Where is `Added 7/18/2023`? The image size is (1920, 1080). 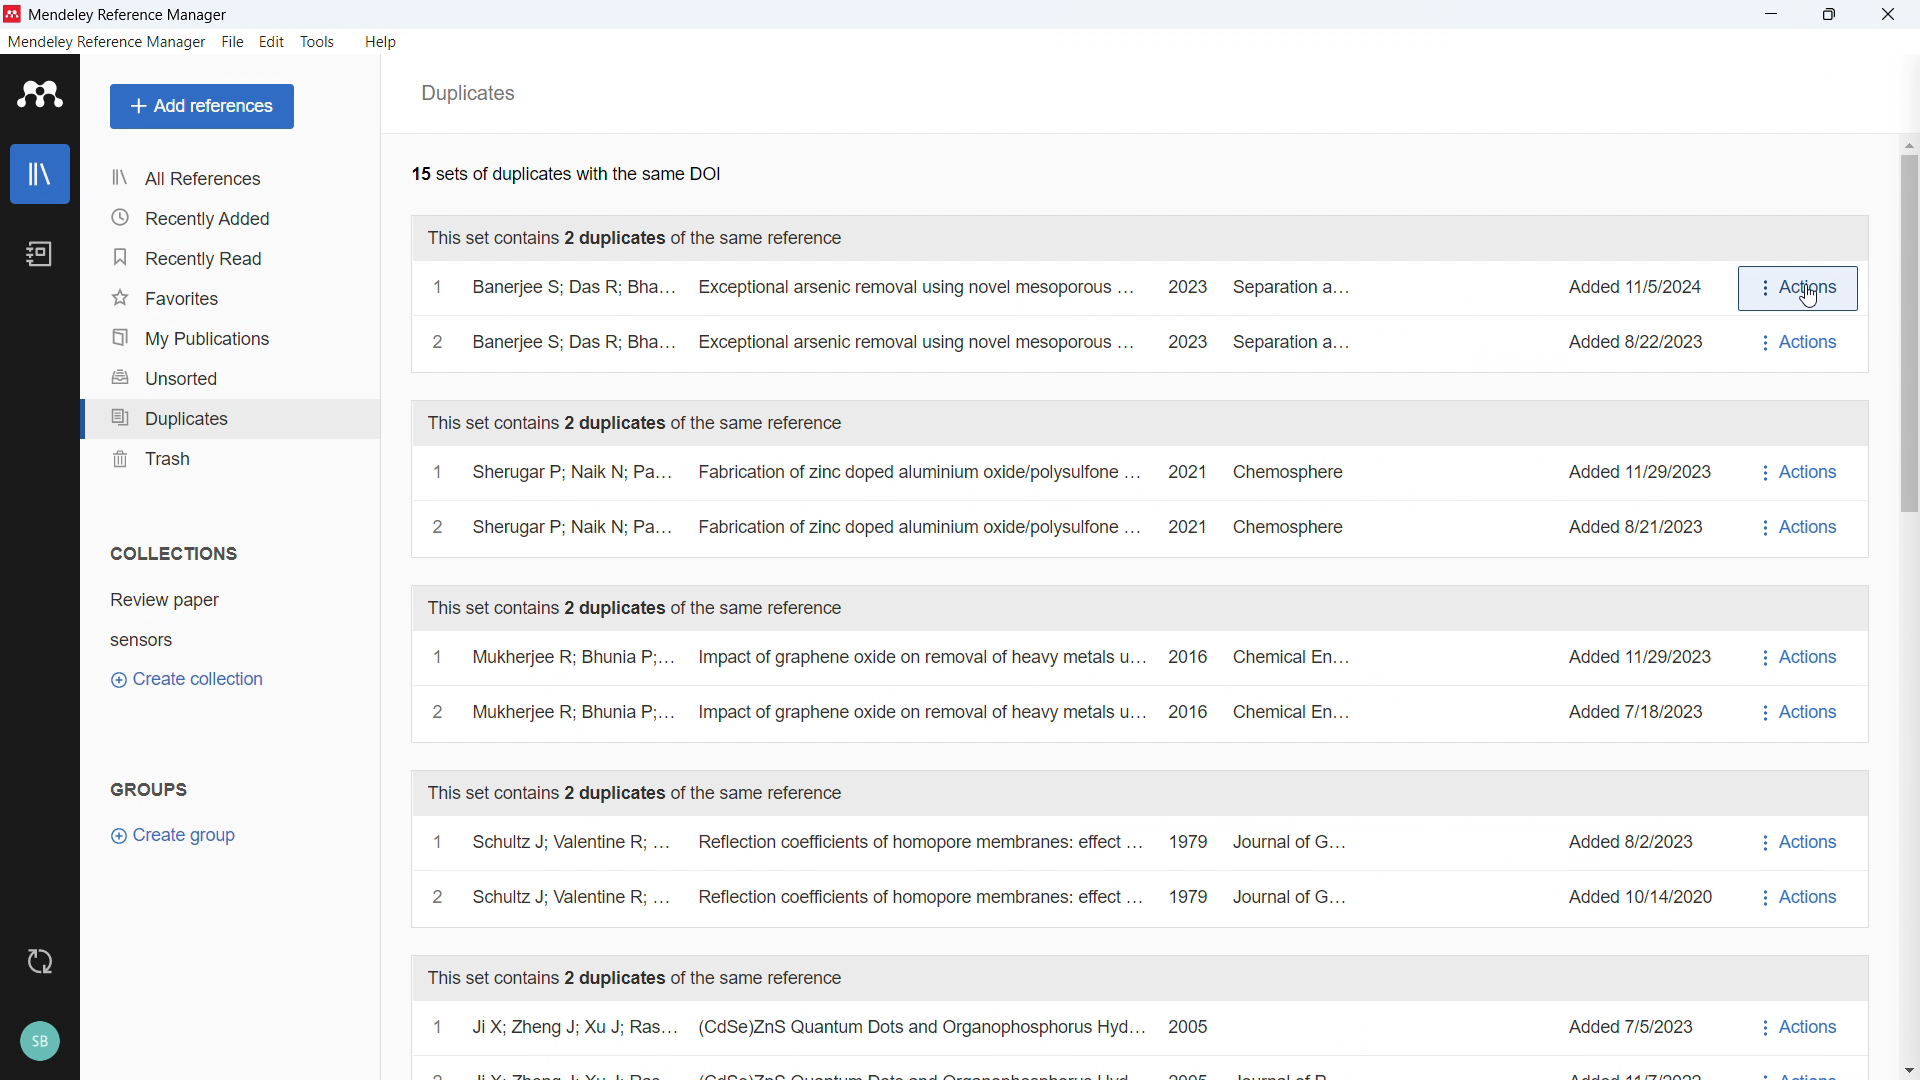 Added 7/18/2023 is located at coordinates (1625, 713).